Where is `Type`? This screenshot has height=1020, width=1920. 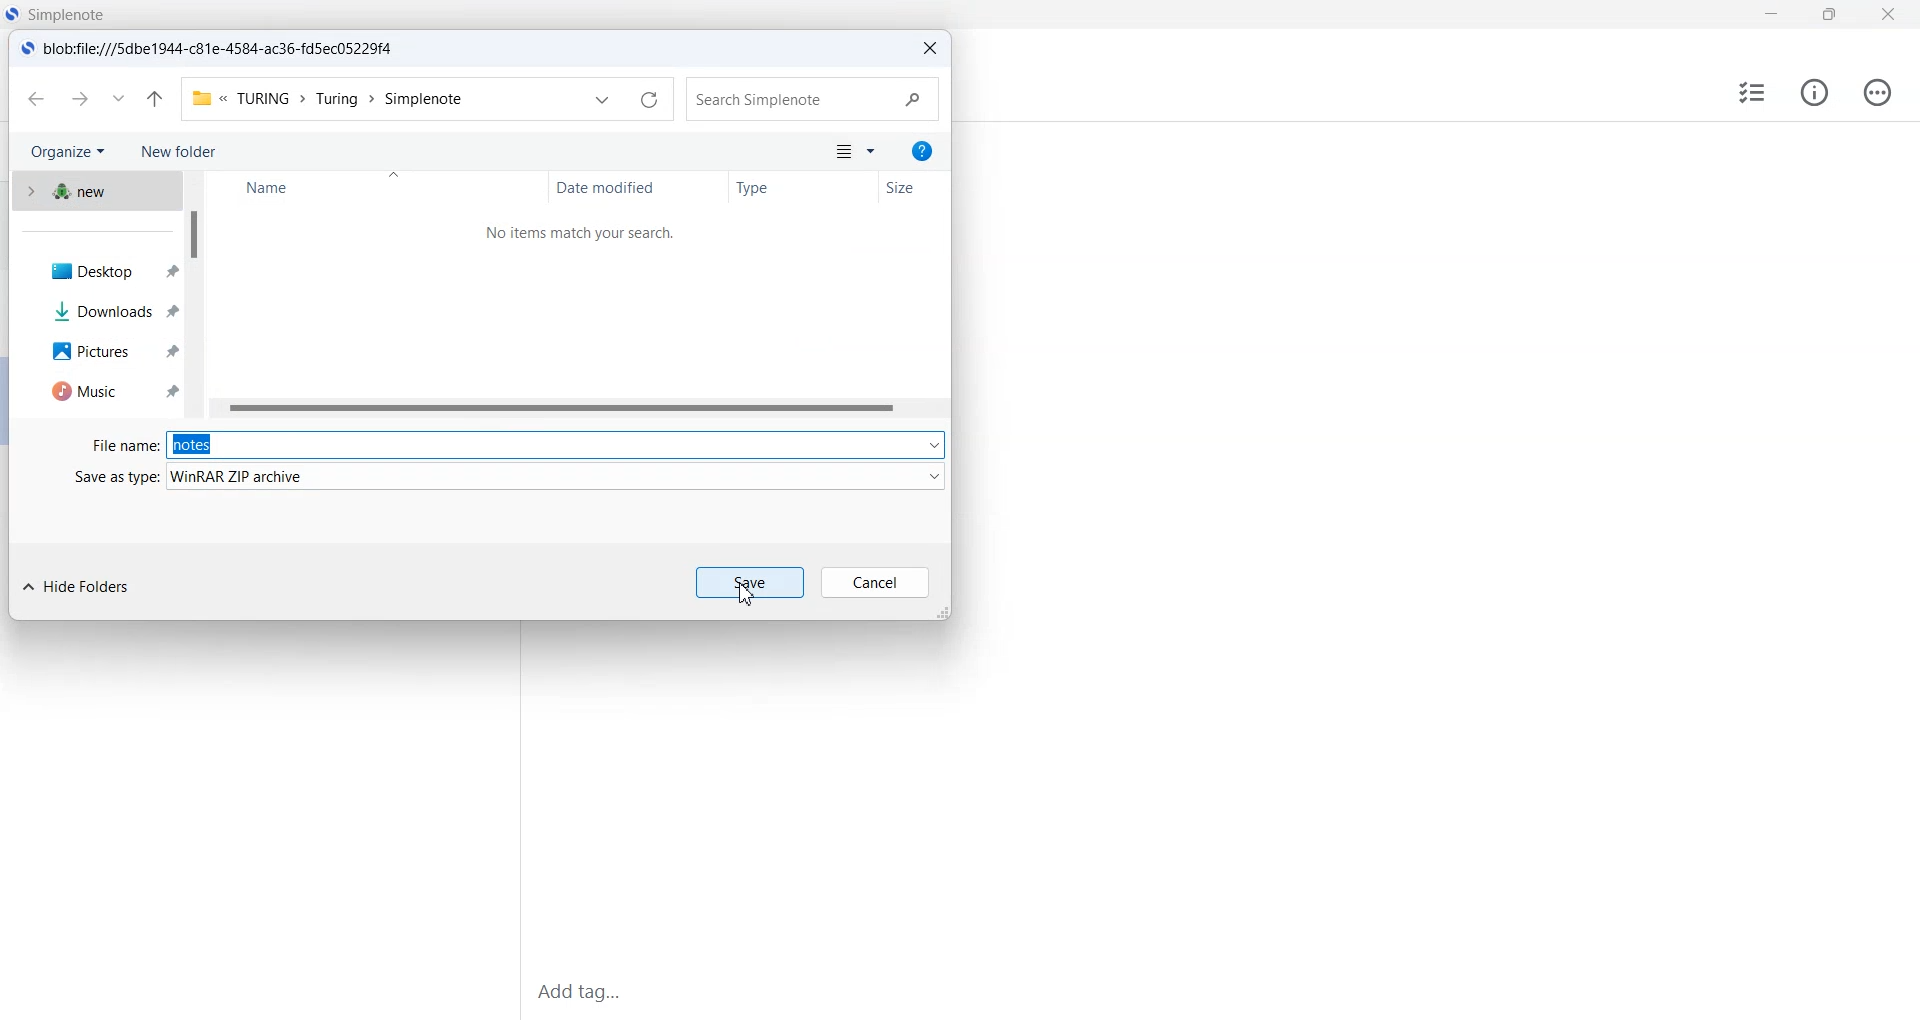 Type is located at coordinates (803, 188).